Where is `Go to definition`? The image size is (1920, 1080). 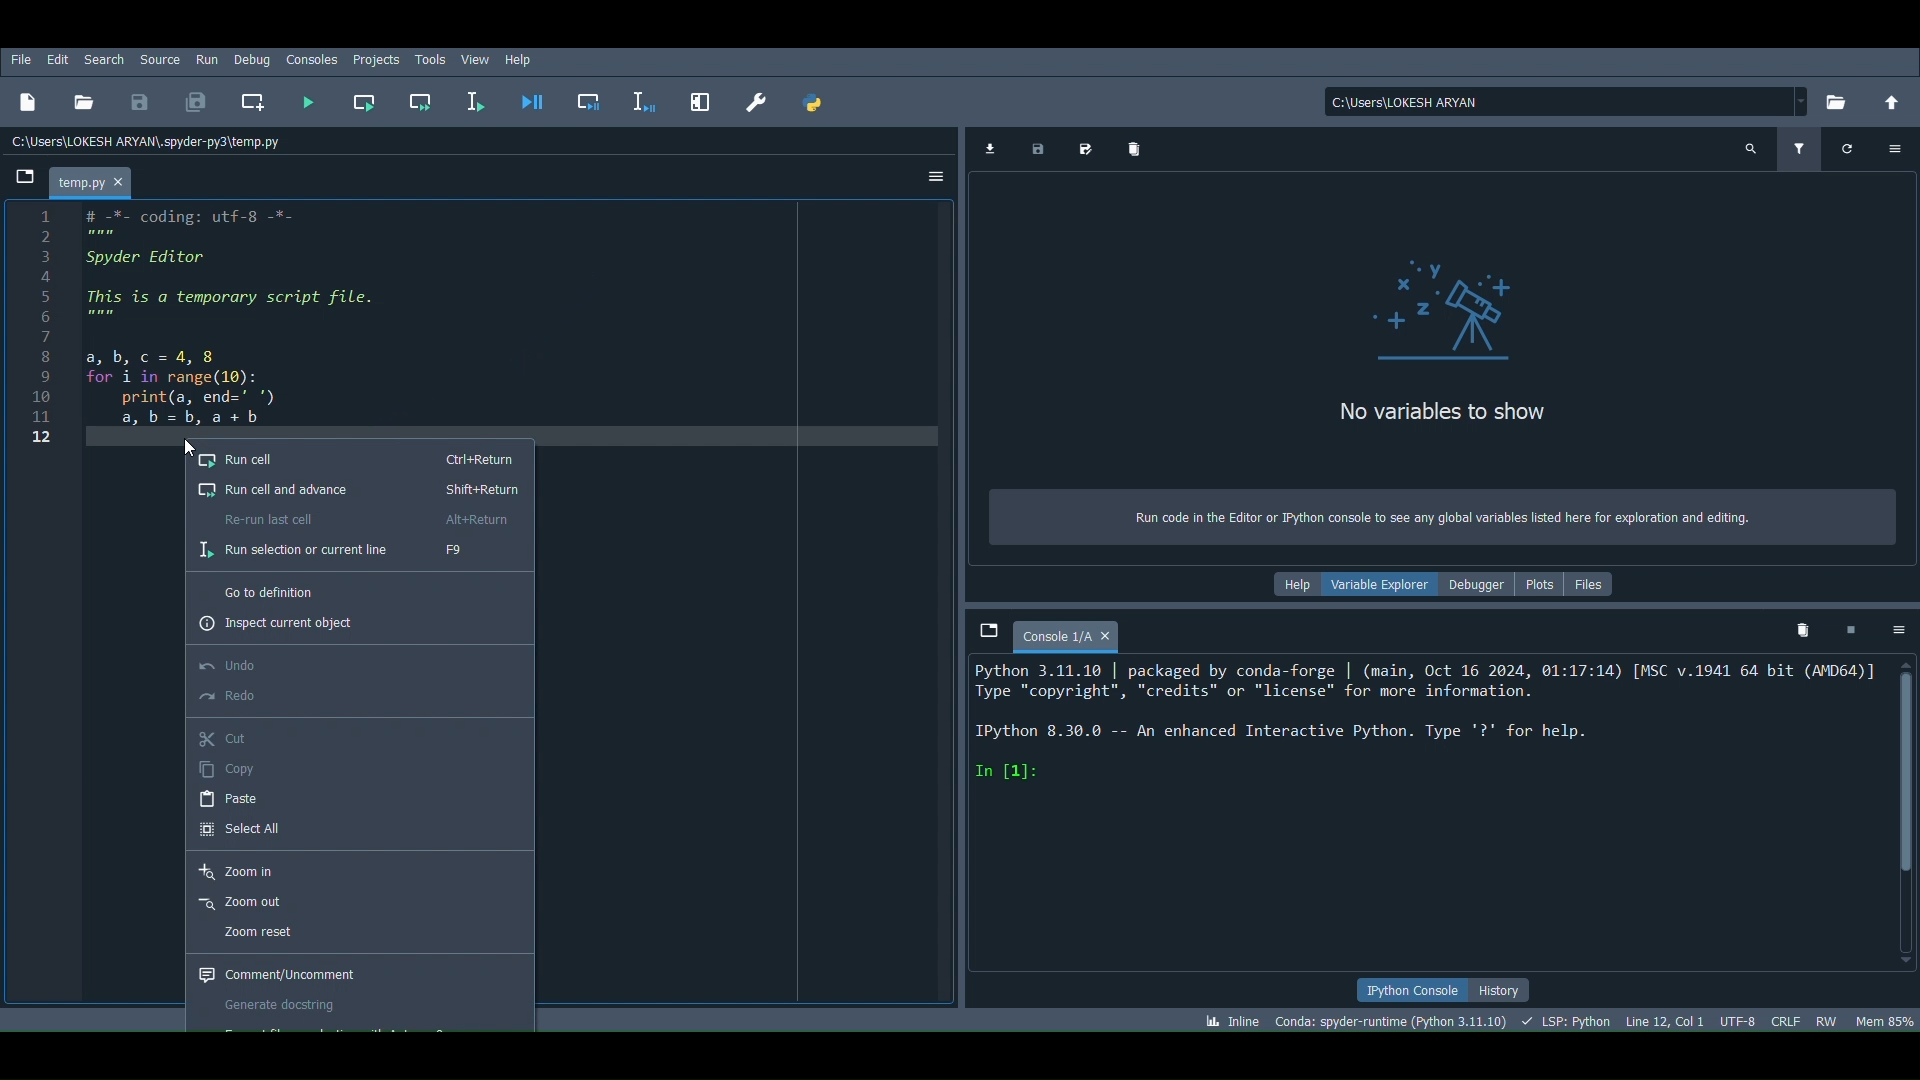 Go to definition is located at coordinates (343, 592).